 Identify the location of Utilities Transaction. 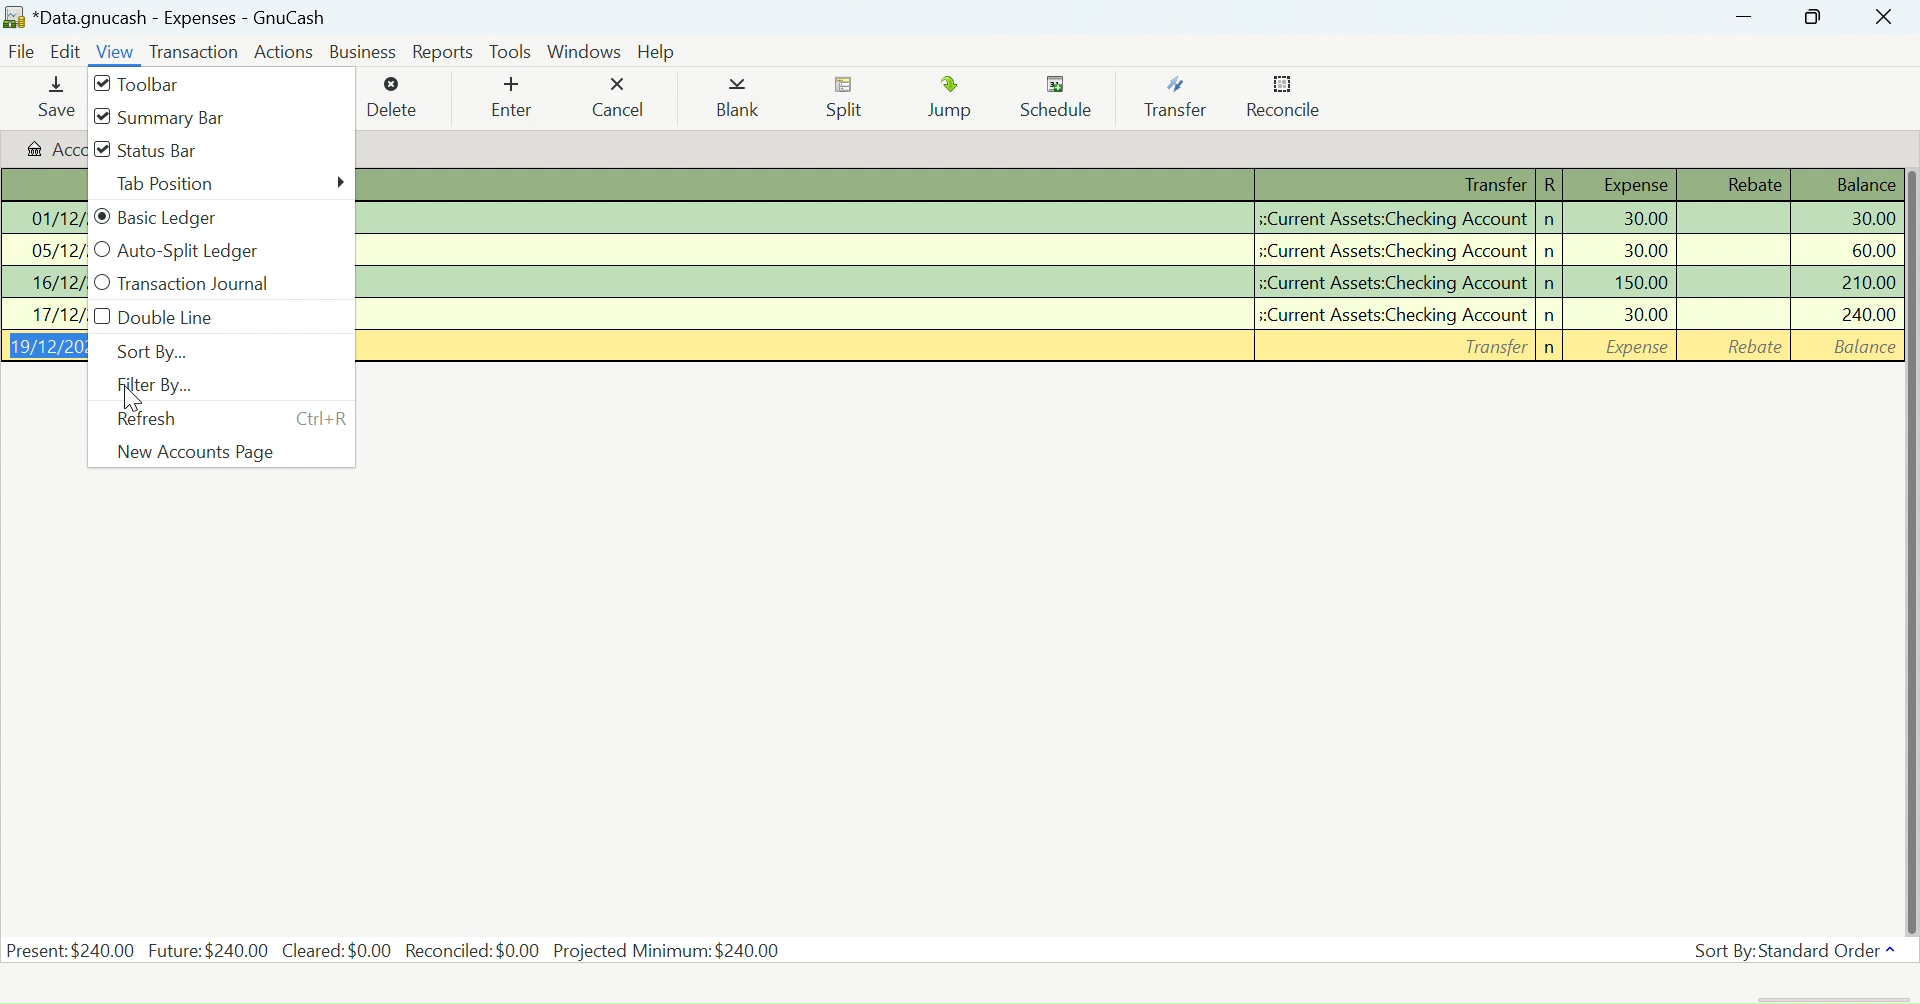
(1128, 283).